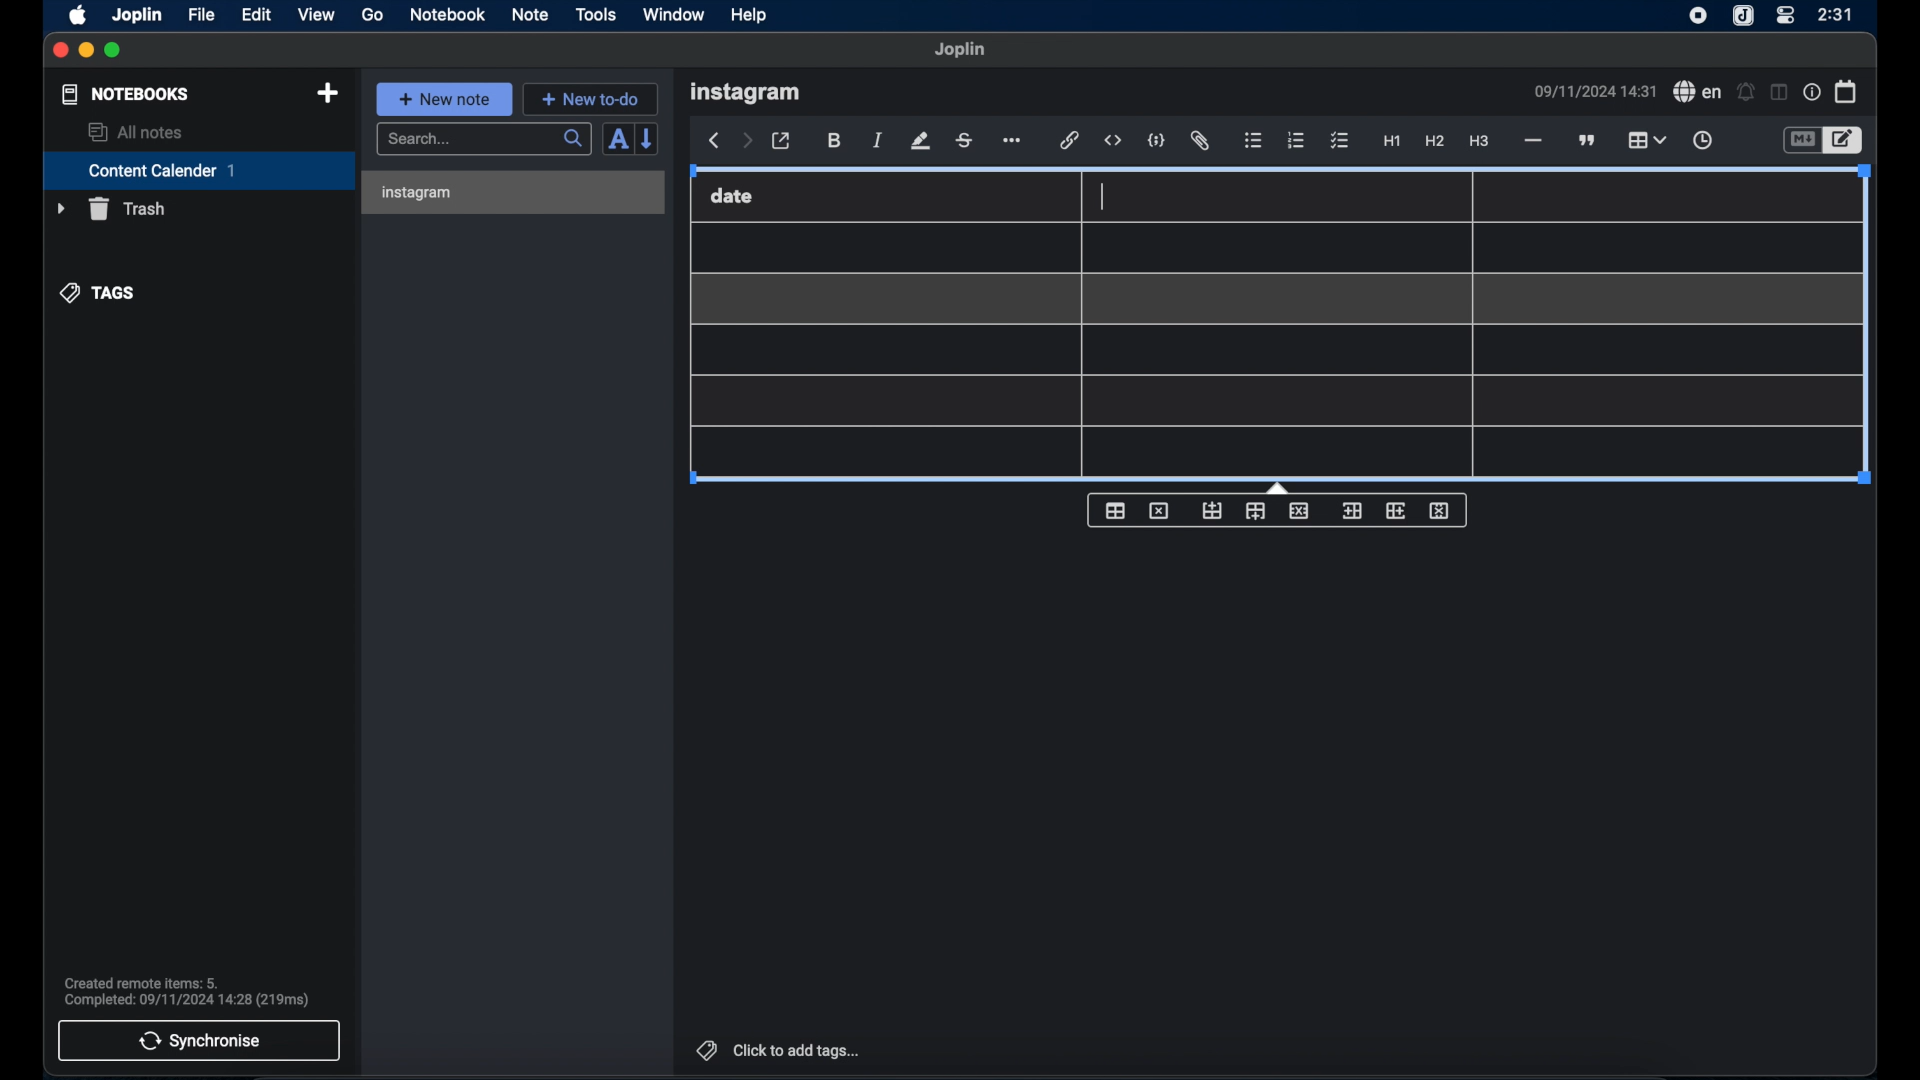  What do you see at coordinates (963, 142) in the screenshot?
I see `strikethrough` at bounding box center [963, 142].